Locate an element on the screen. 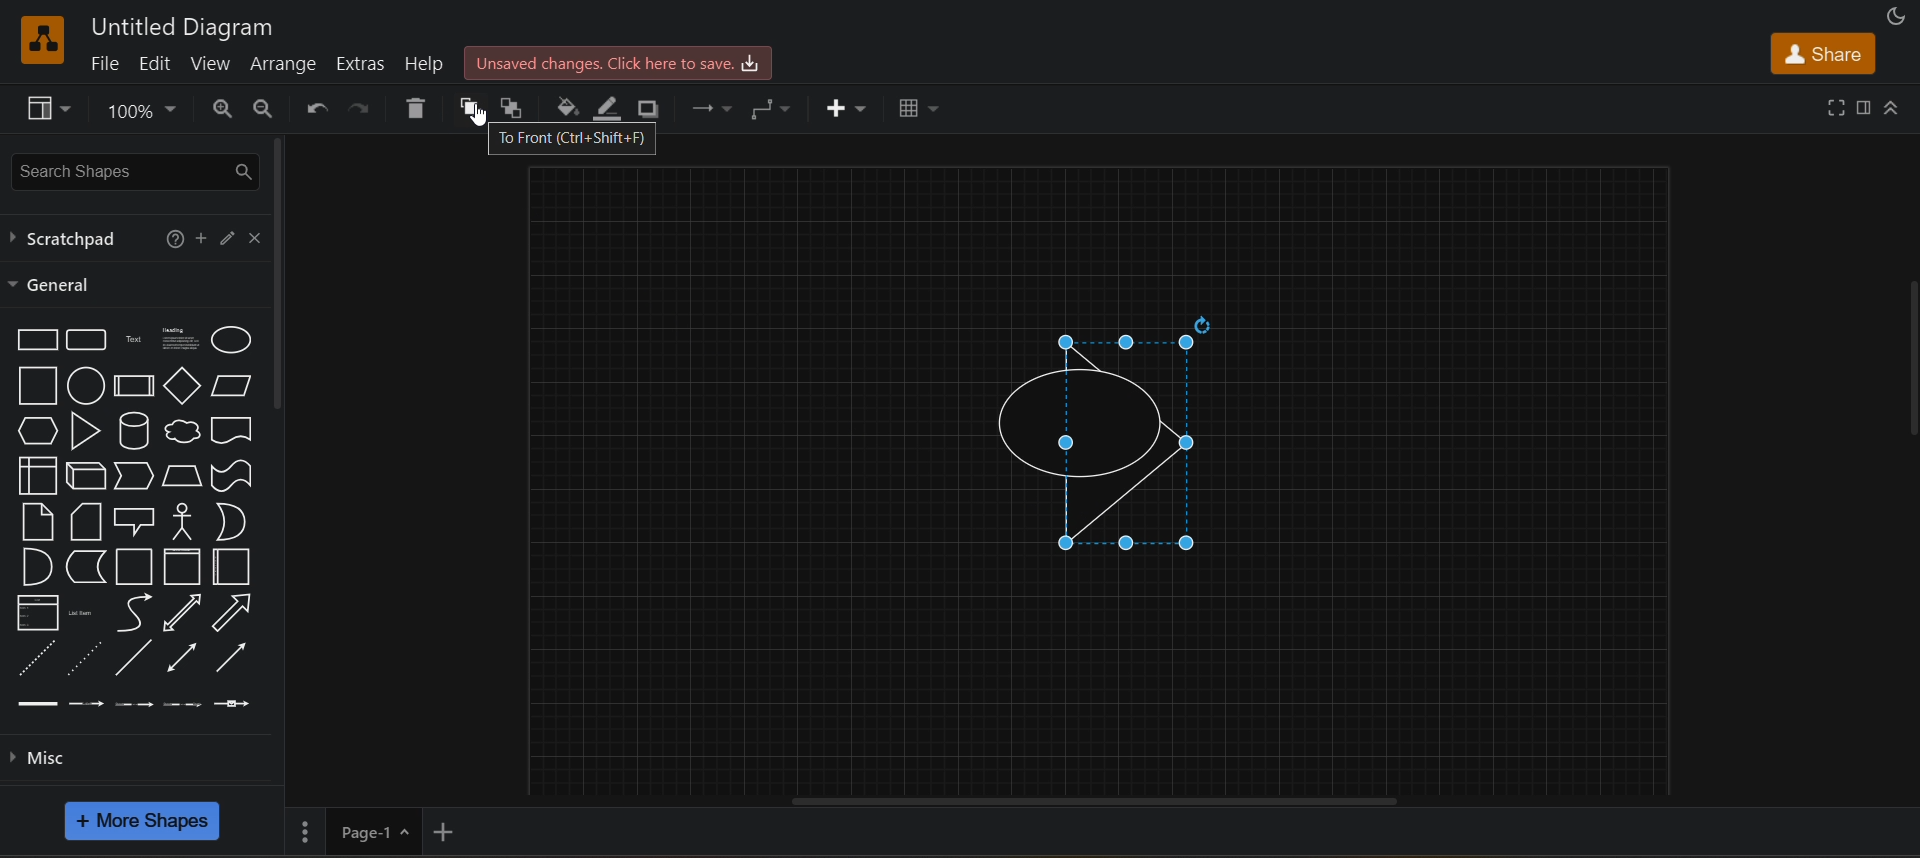 The image size is (1920, 858). scratchpad is located at coordinates (70, 237).